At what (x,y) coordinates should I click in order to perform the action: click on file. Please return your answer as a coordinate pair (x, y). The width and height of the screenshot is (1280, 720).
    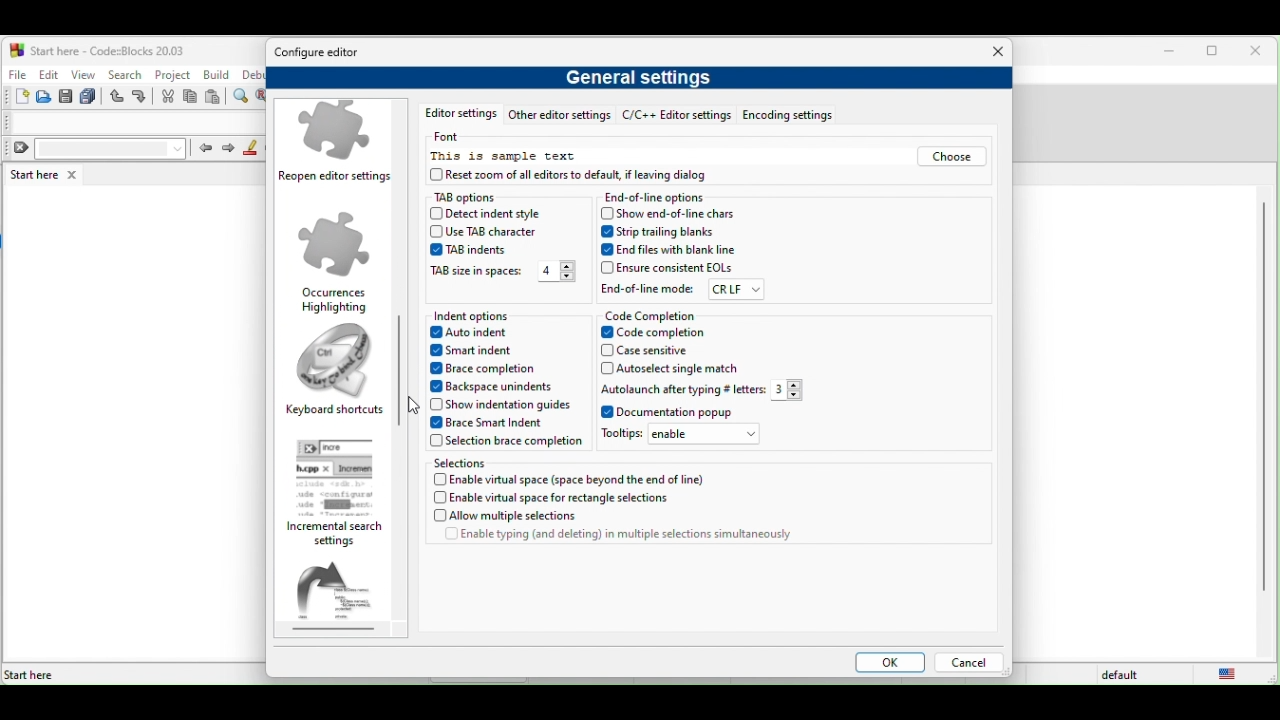
    Looking at the image, I should click on (16, 72).